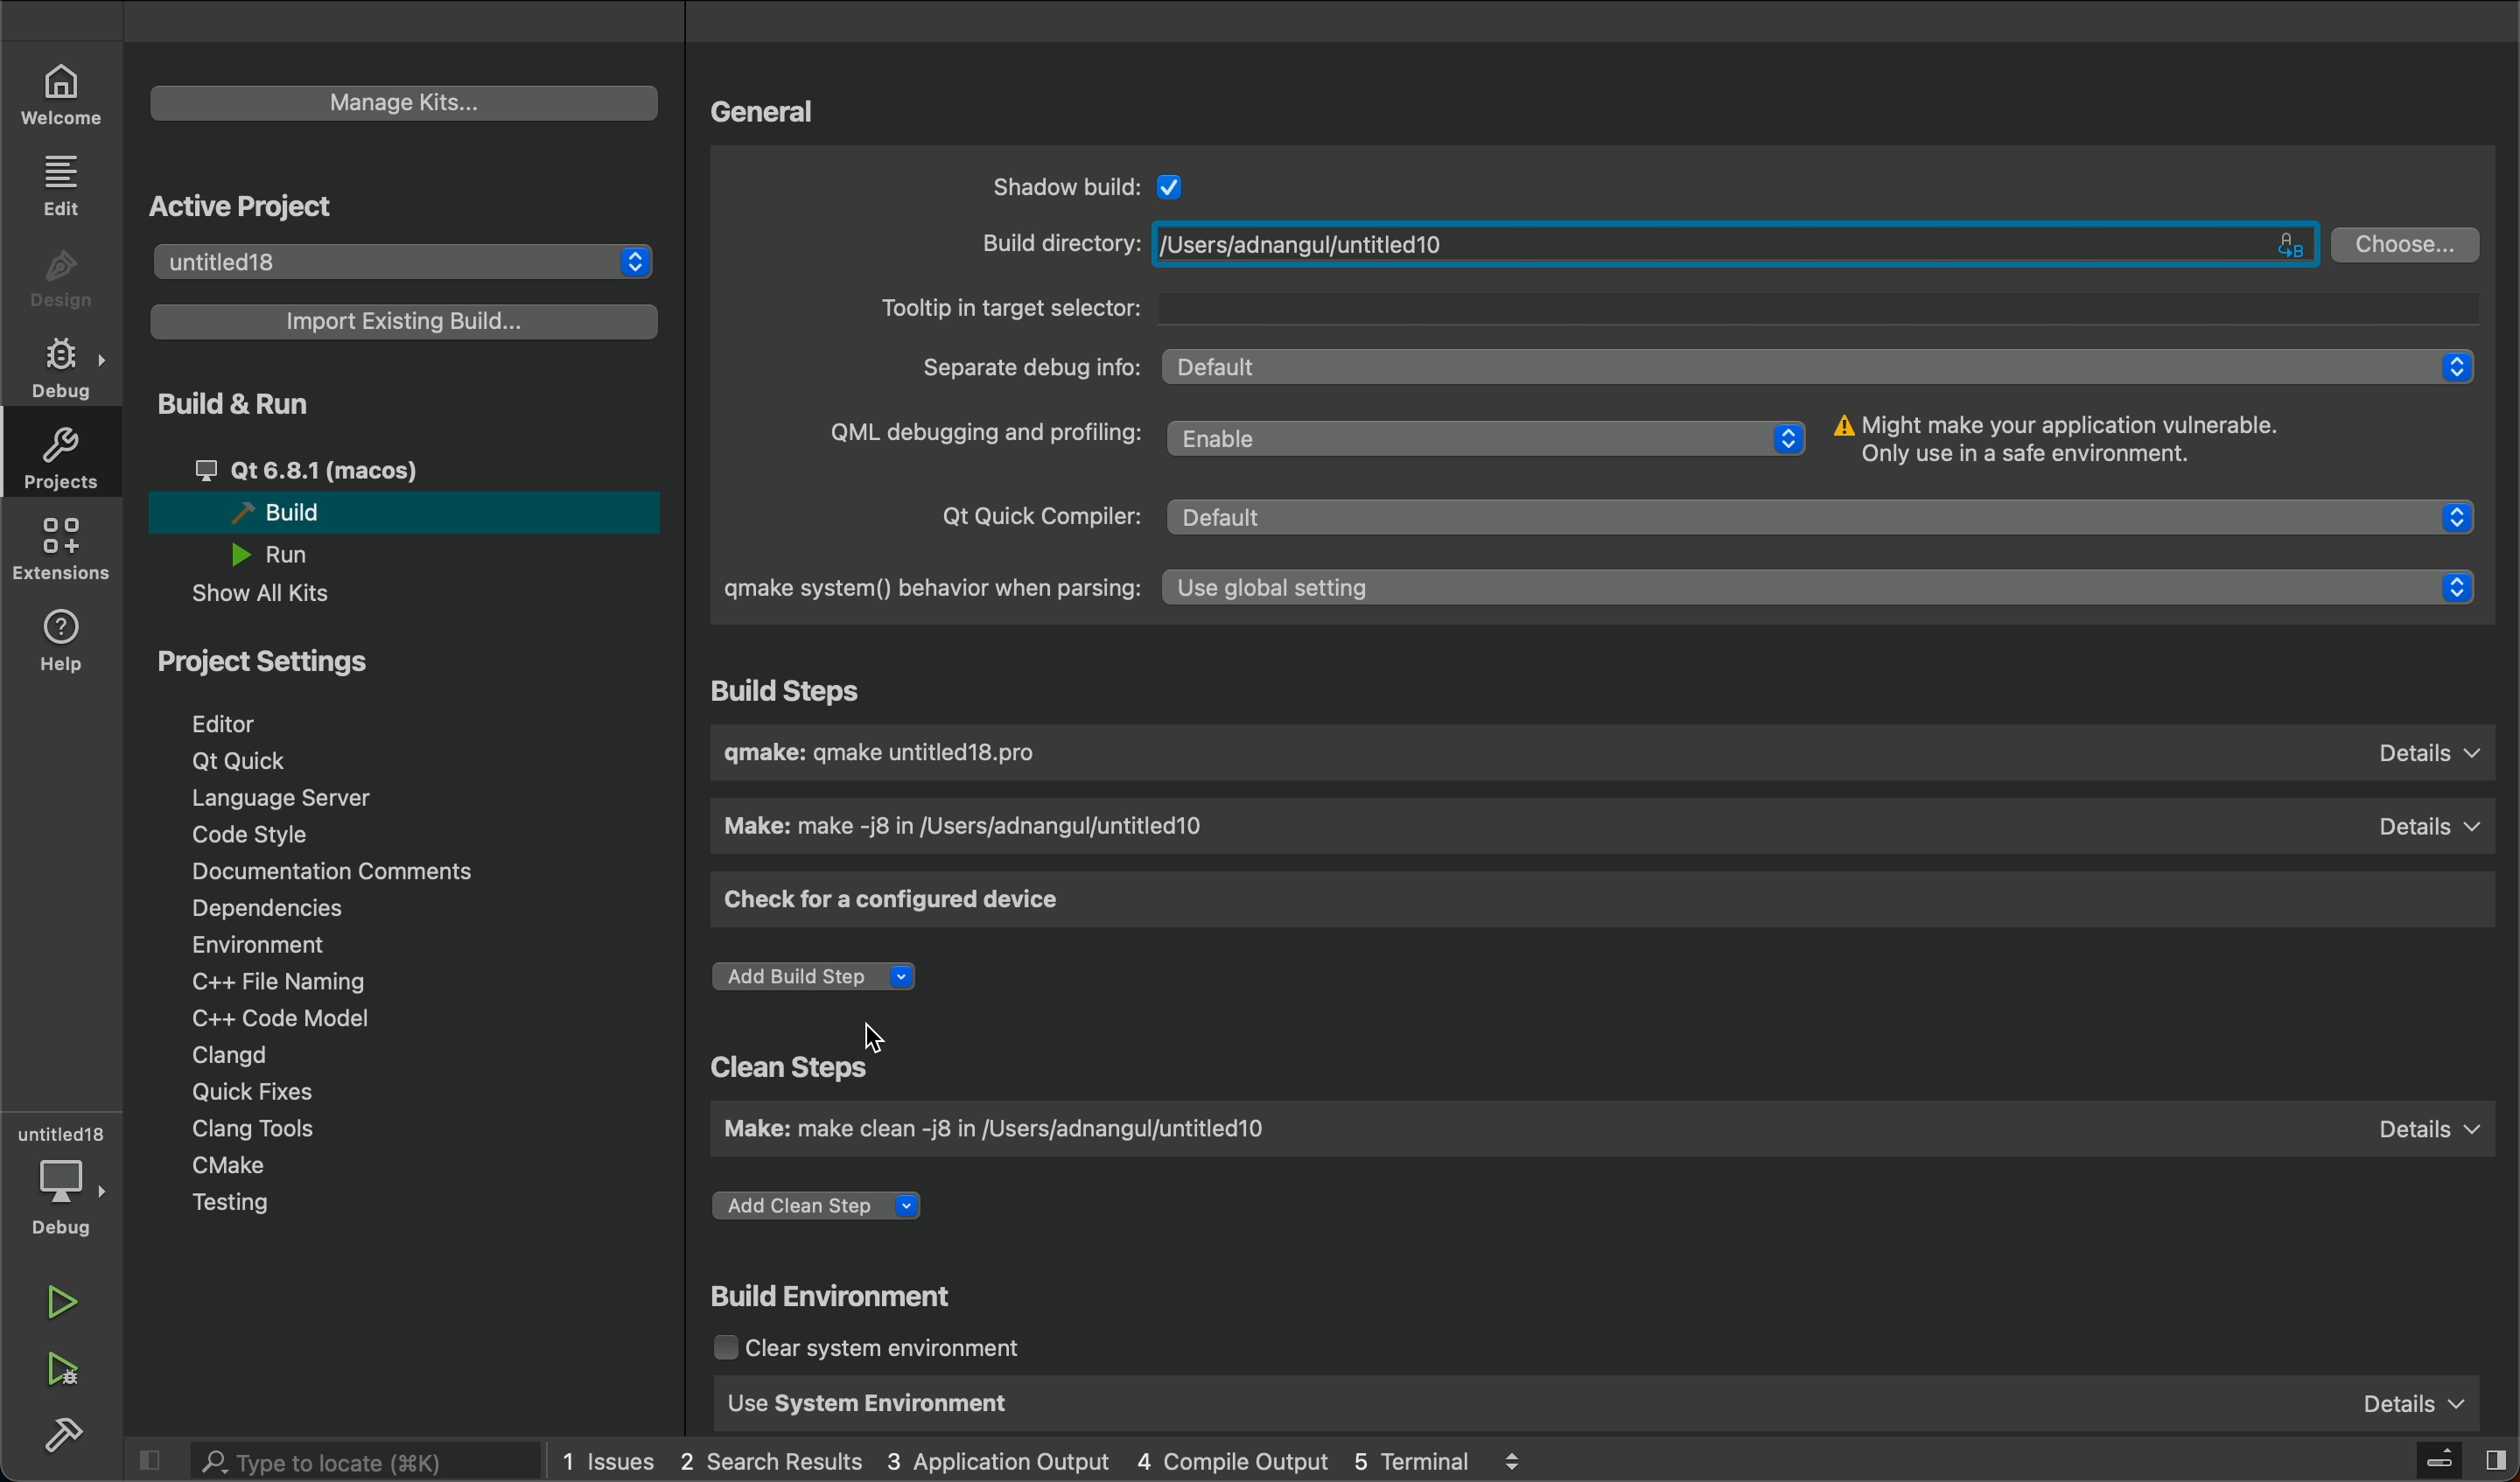  What do you see at coordinates (822, 1209) in the screenshot?
I see `Add Clean Step` at bounding box center [822, 1209].